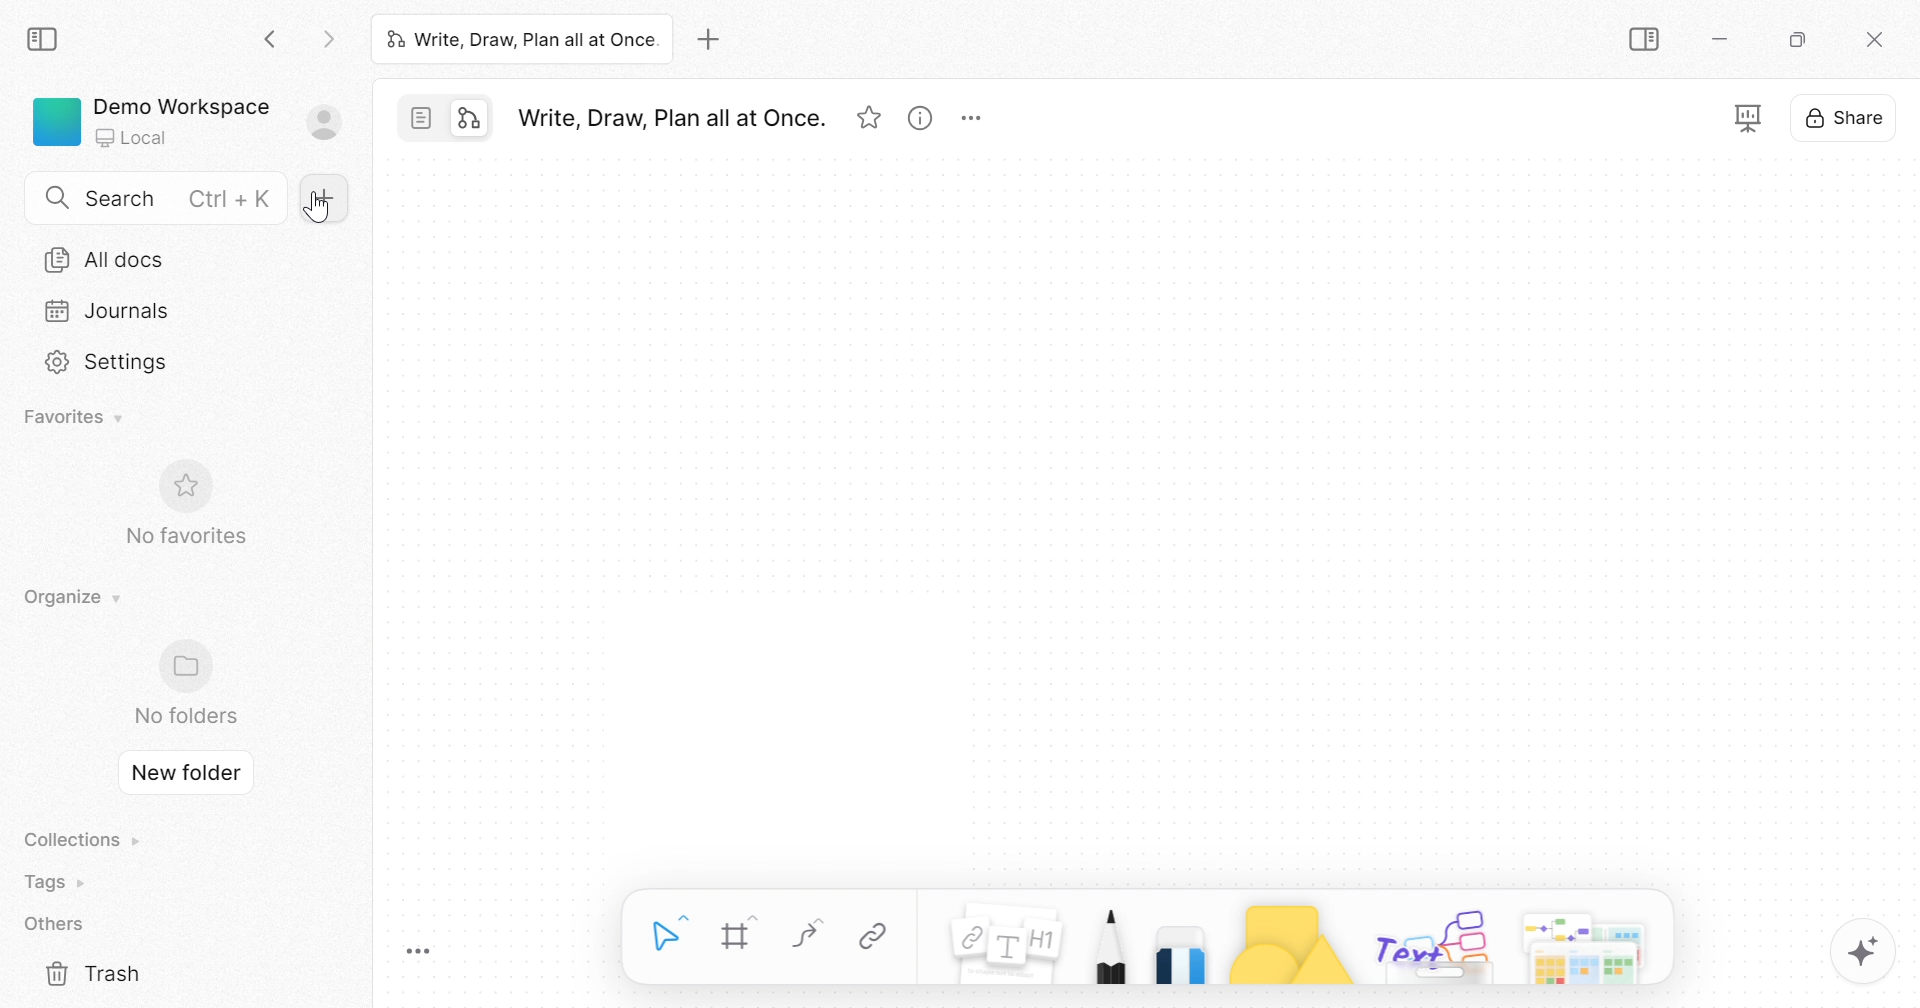 This screenshot has width=1920, height=1008. I want to click on cursor, so click(320, 210).